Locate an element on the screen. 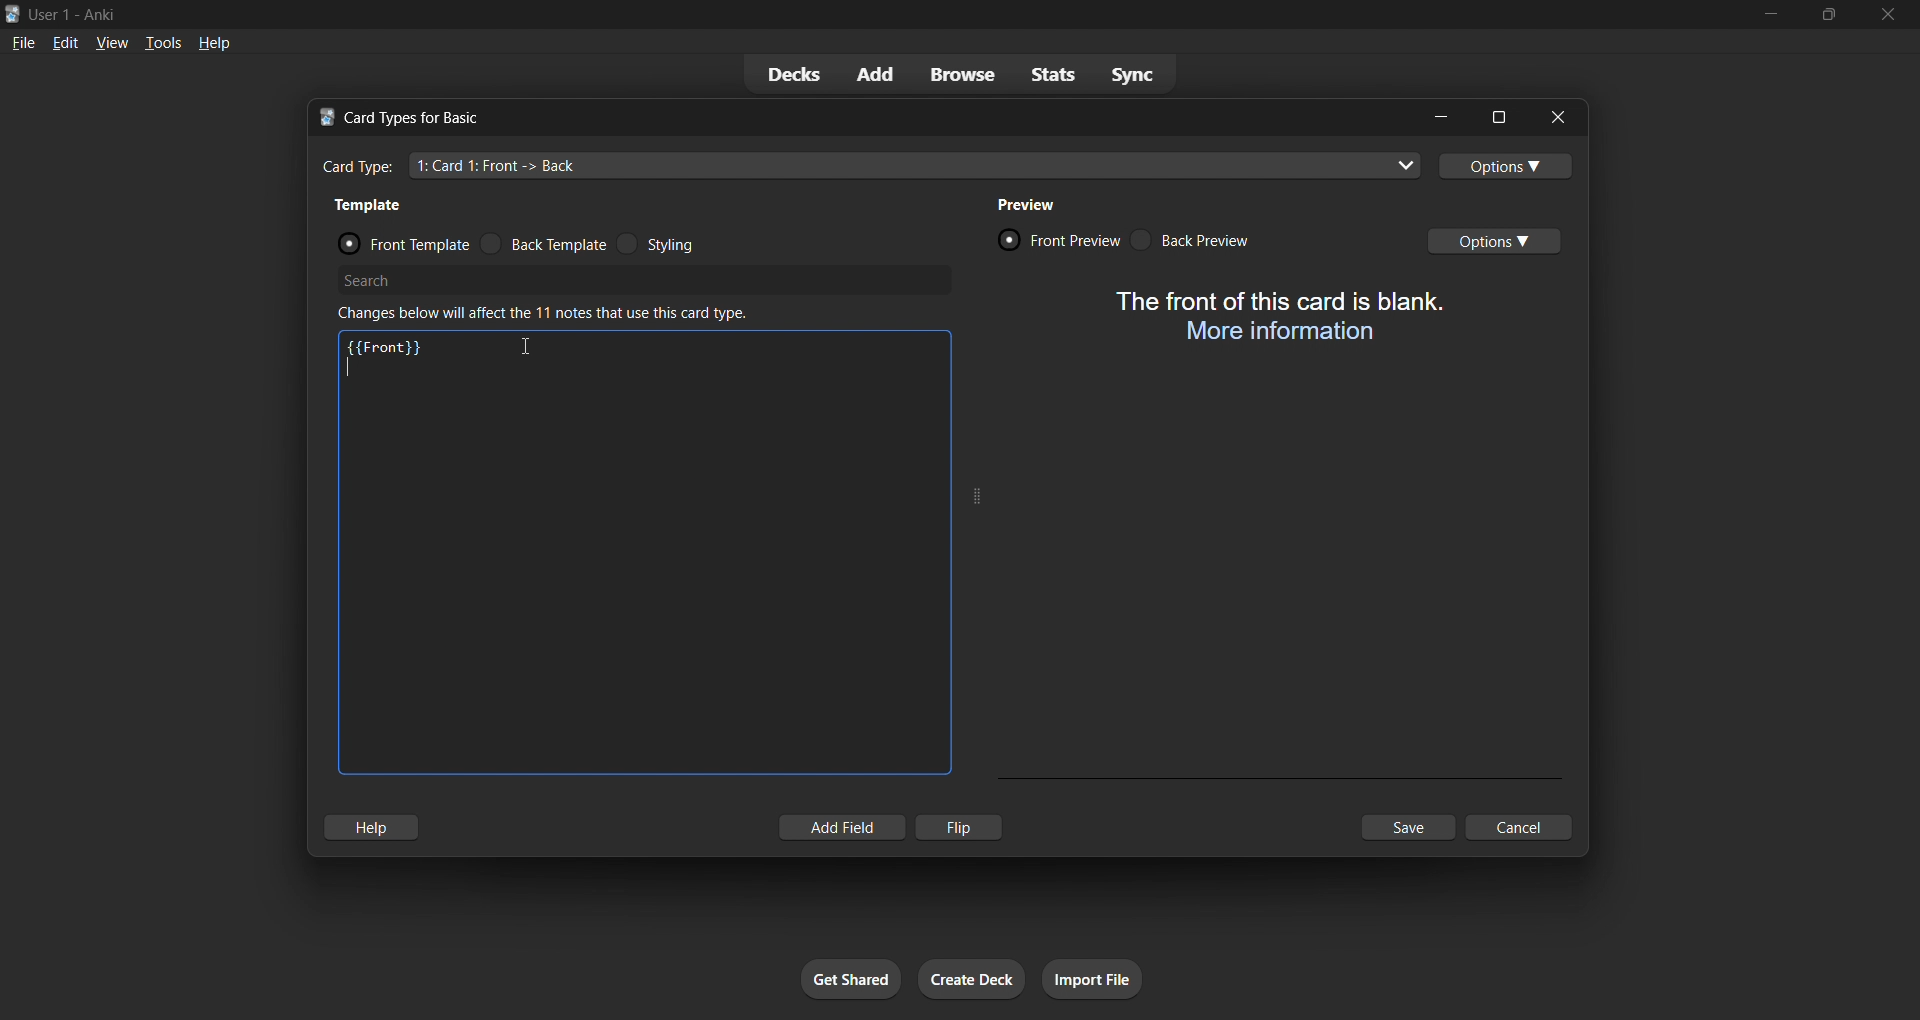 This screenshot has height=1020, width=1920. sync is located at coordinates (1129, 76).